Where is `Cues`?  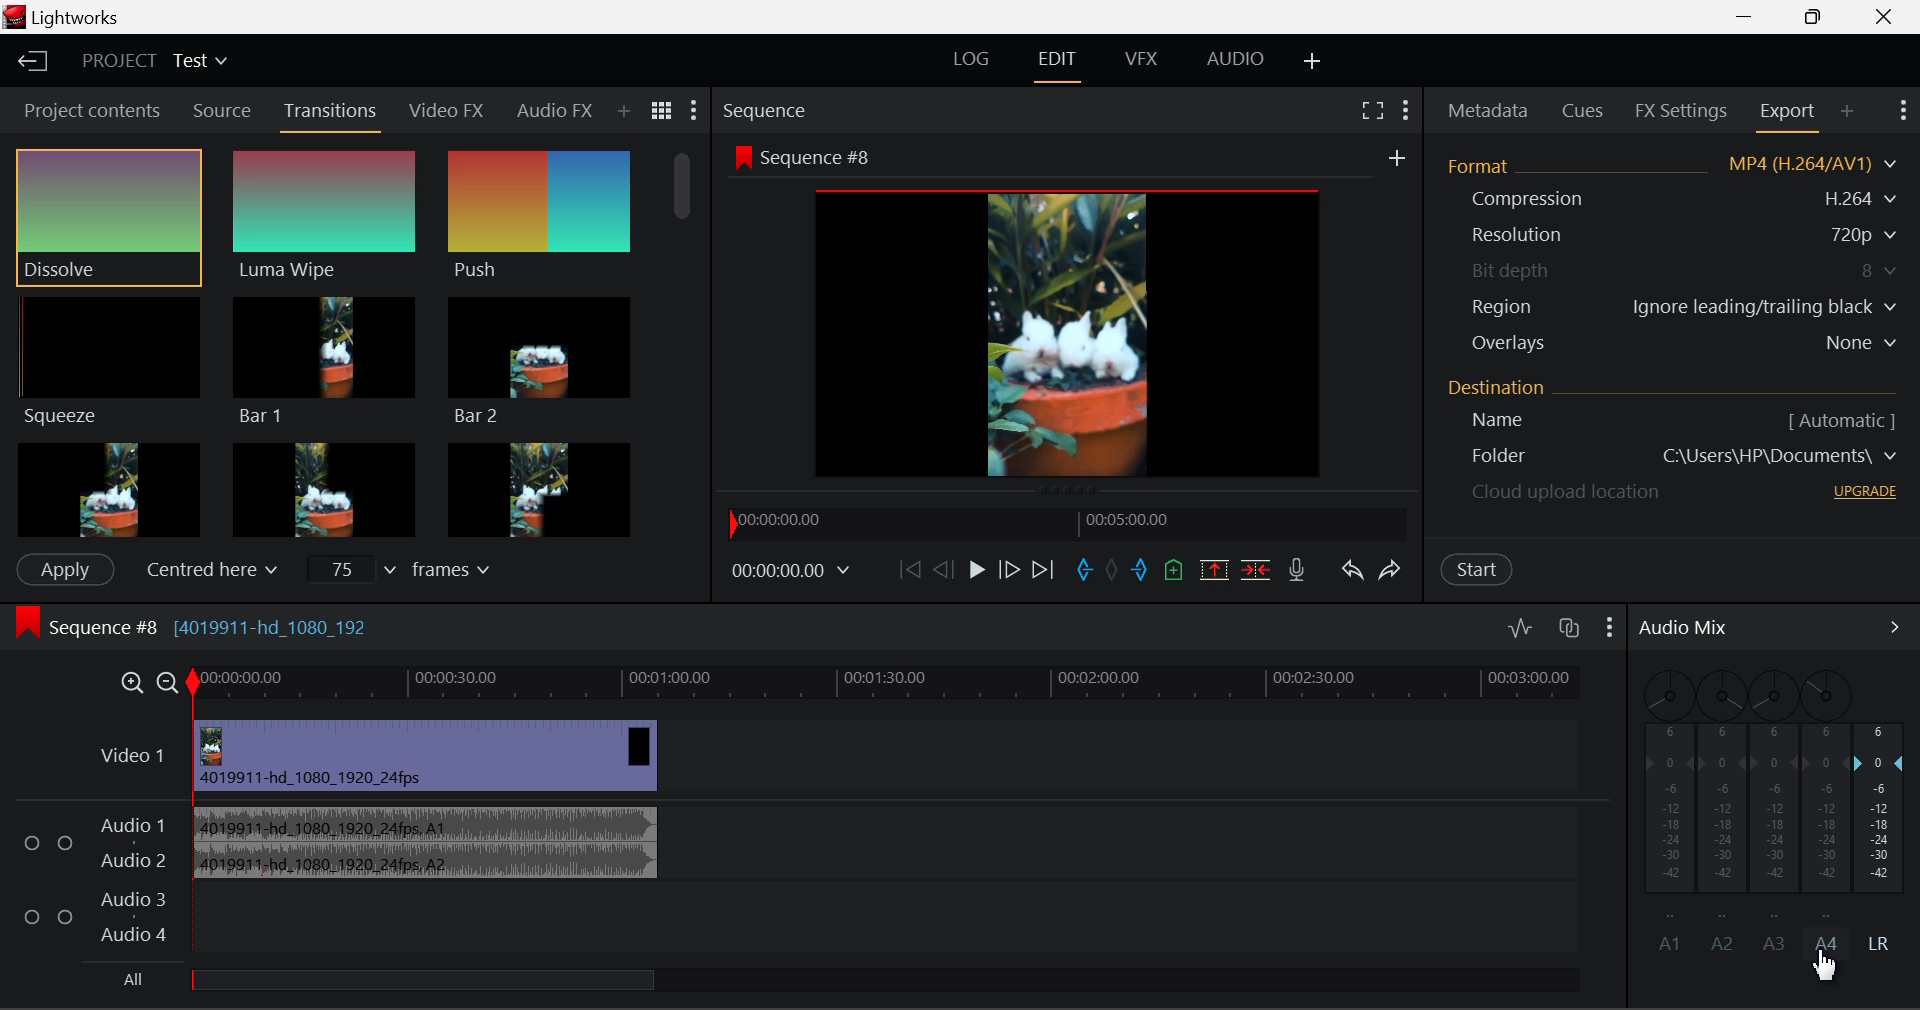 Cues is located at coordinates (1582, 109).